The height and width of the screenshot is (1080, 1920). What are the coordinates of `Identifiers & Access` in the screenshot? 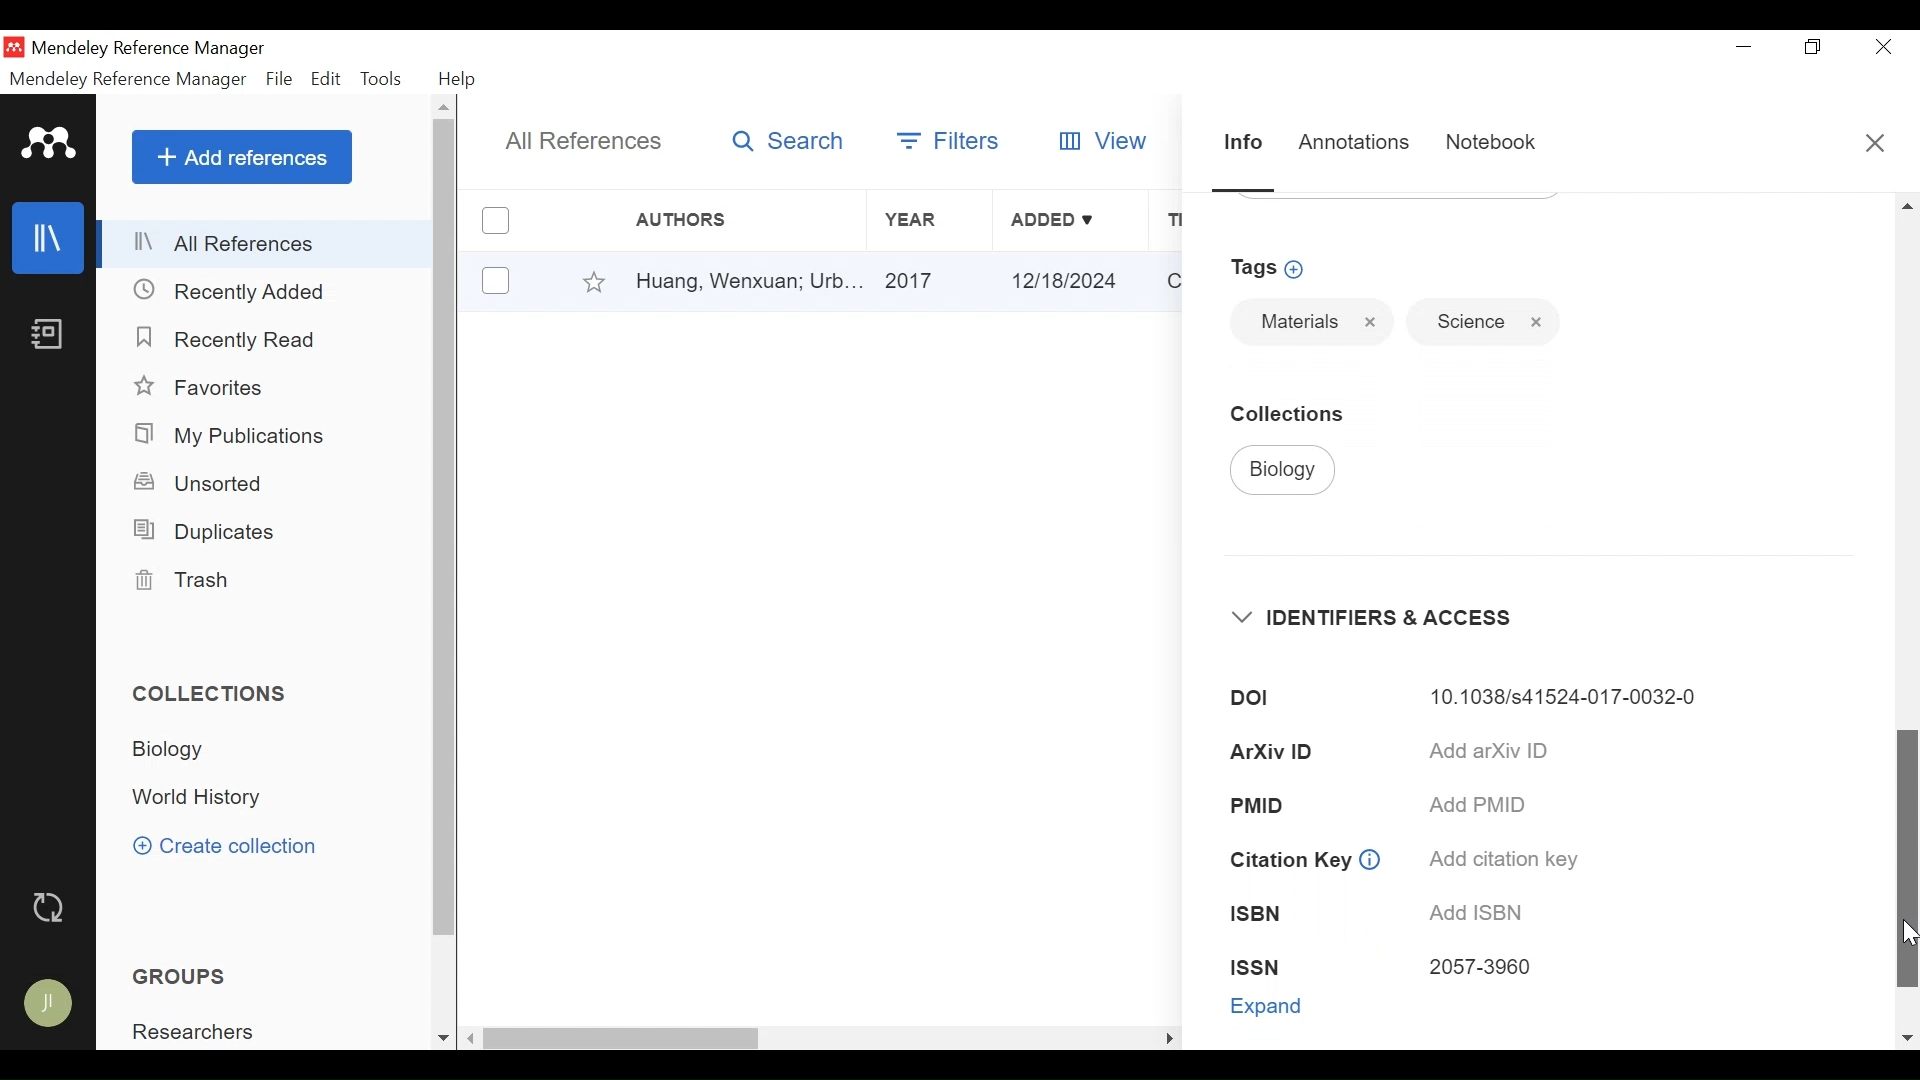 It's located at (1387, 617).